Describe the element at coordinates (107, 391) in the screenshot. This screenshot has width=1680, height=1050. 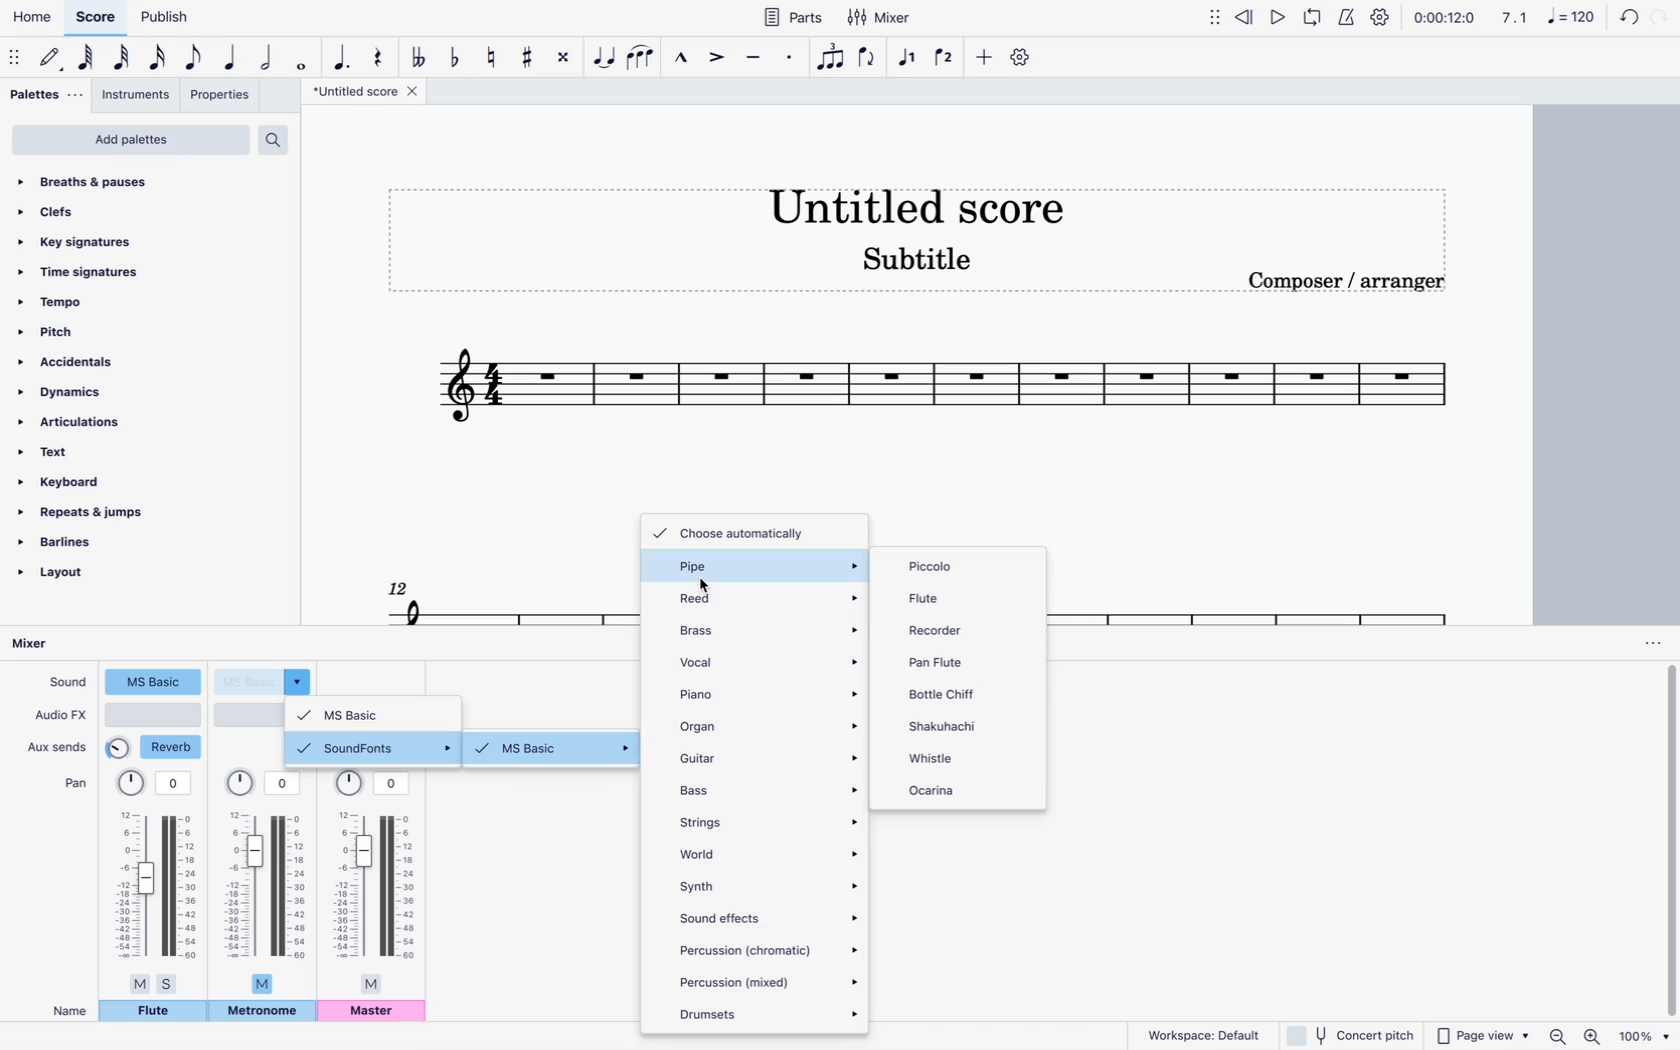
I see `dynamics` at that location.